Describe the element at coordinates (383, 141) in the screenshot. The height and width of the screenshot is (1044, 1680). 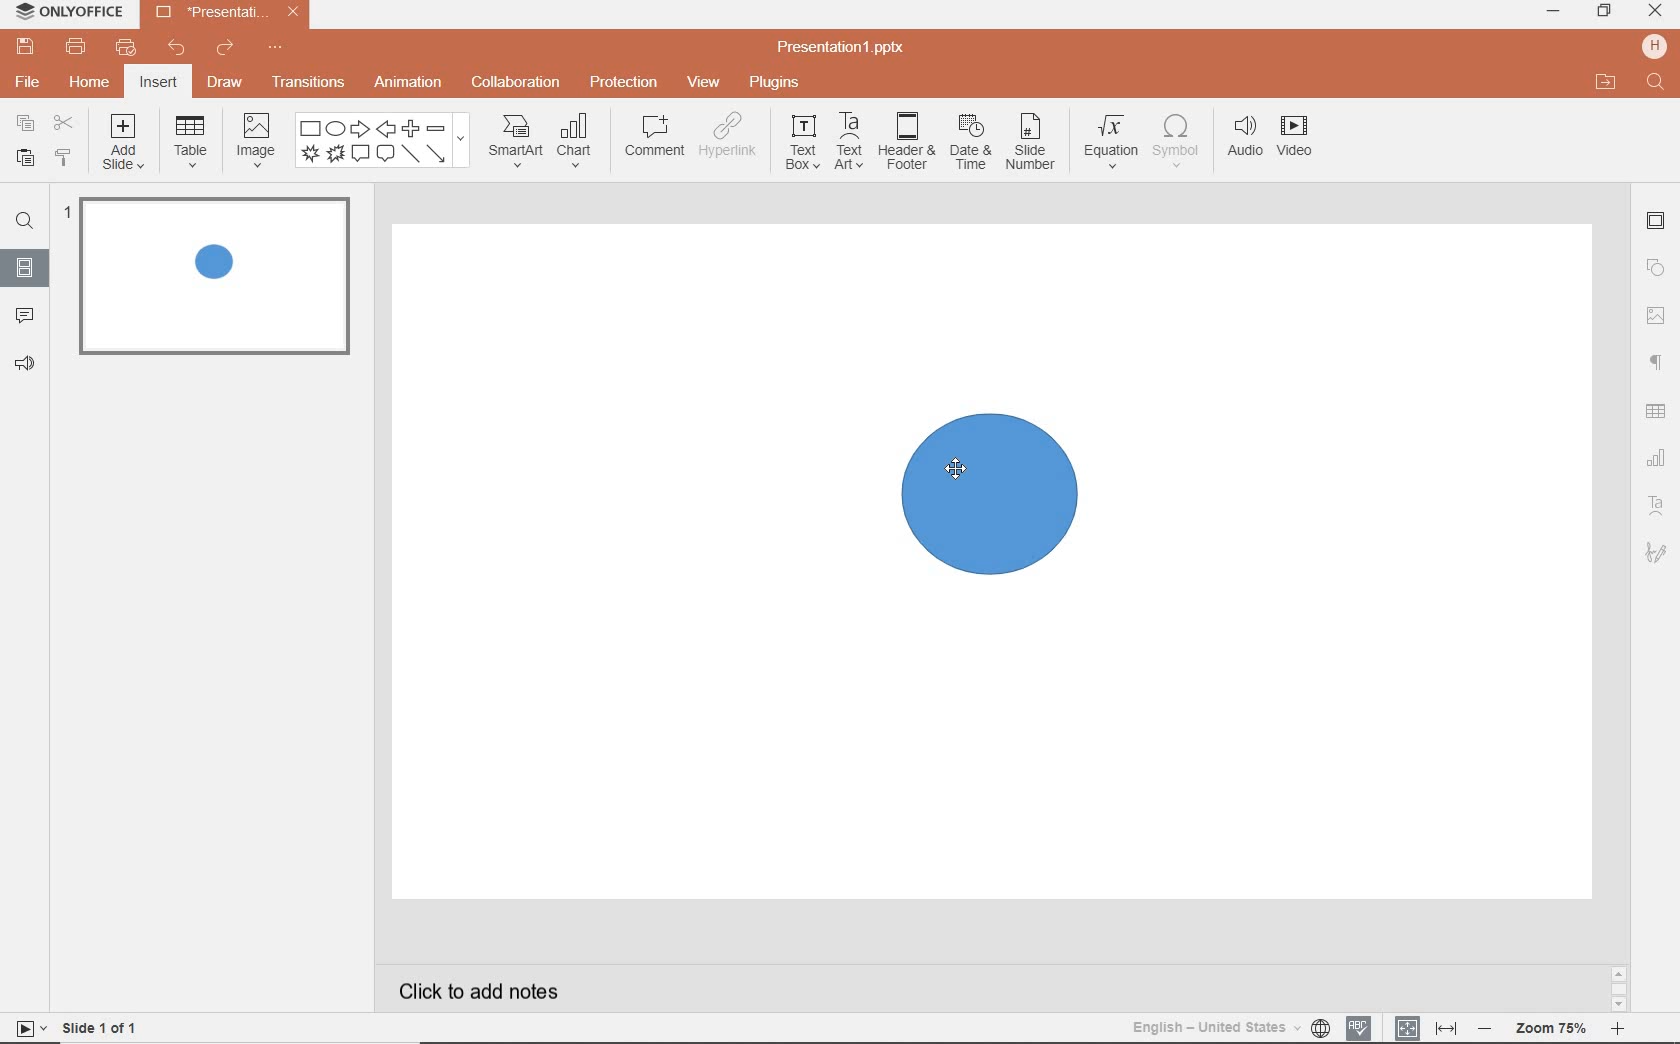
I see `shapes` at that location.